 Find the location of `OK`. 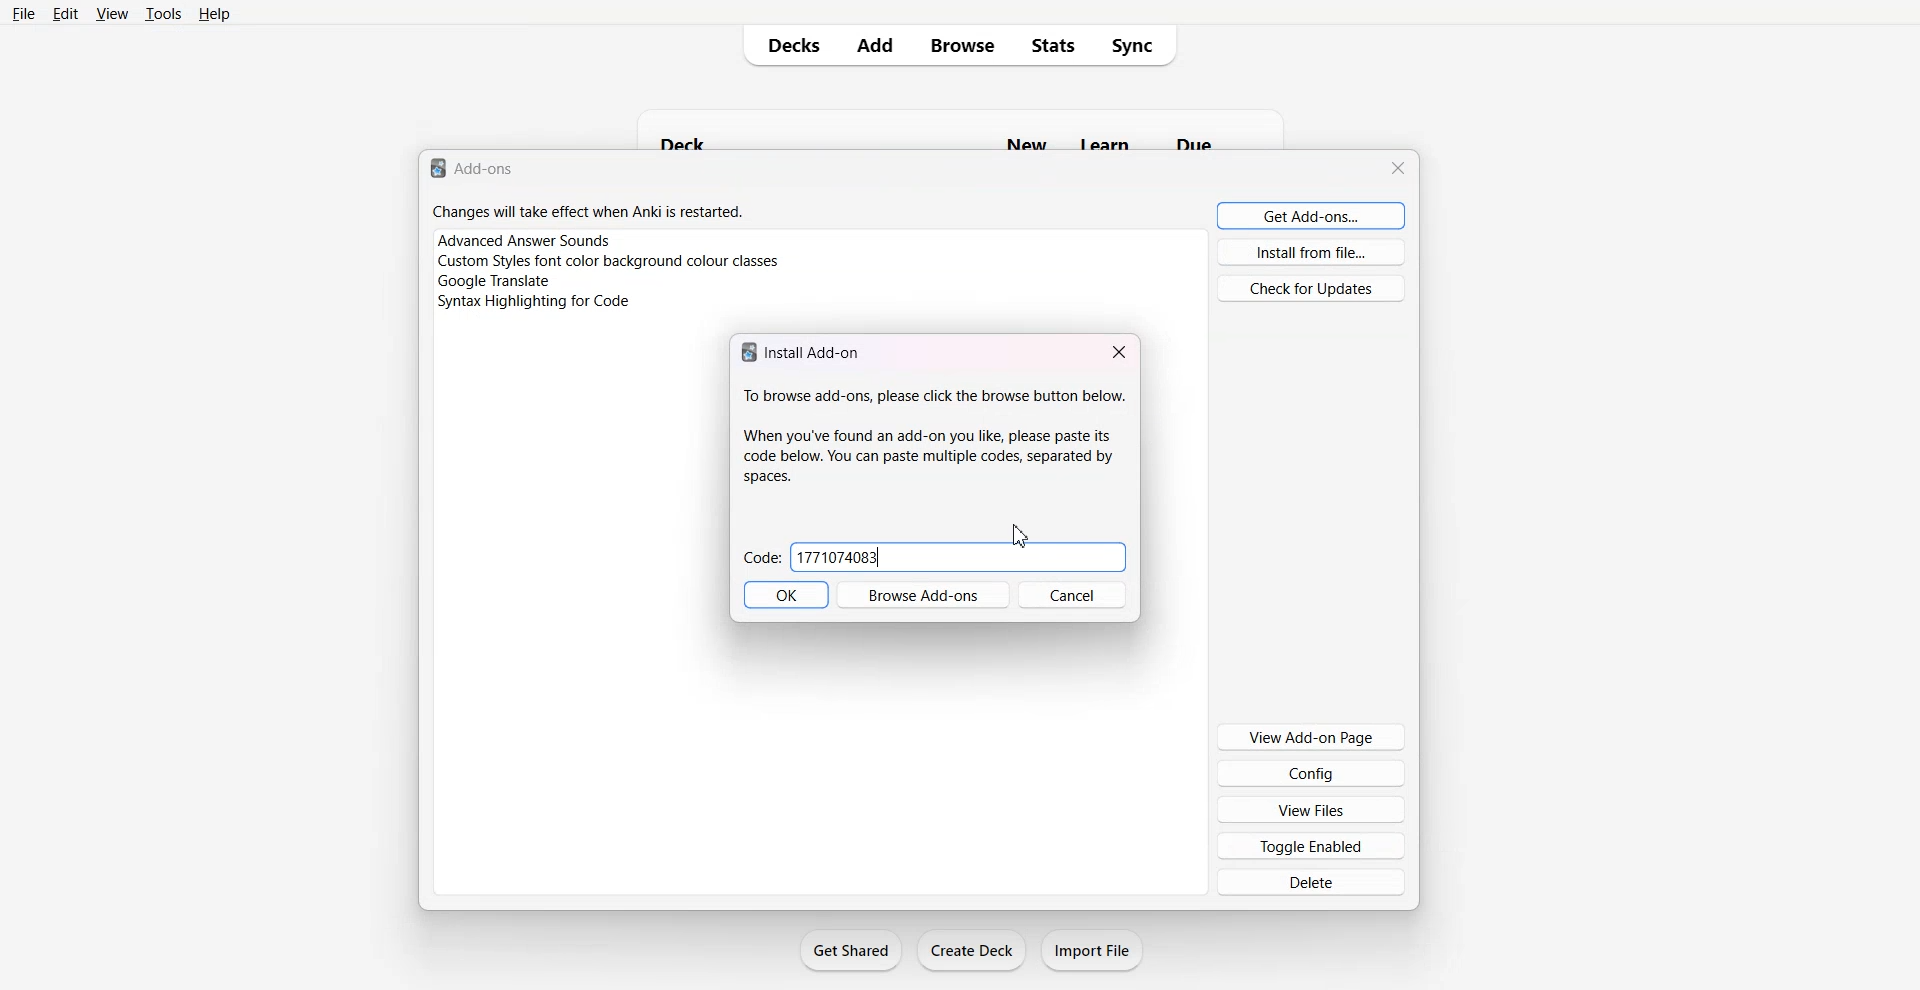

OK is located at coordinates (786, 595).